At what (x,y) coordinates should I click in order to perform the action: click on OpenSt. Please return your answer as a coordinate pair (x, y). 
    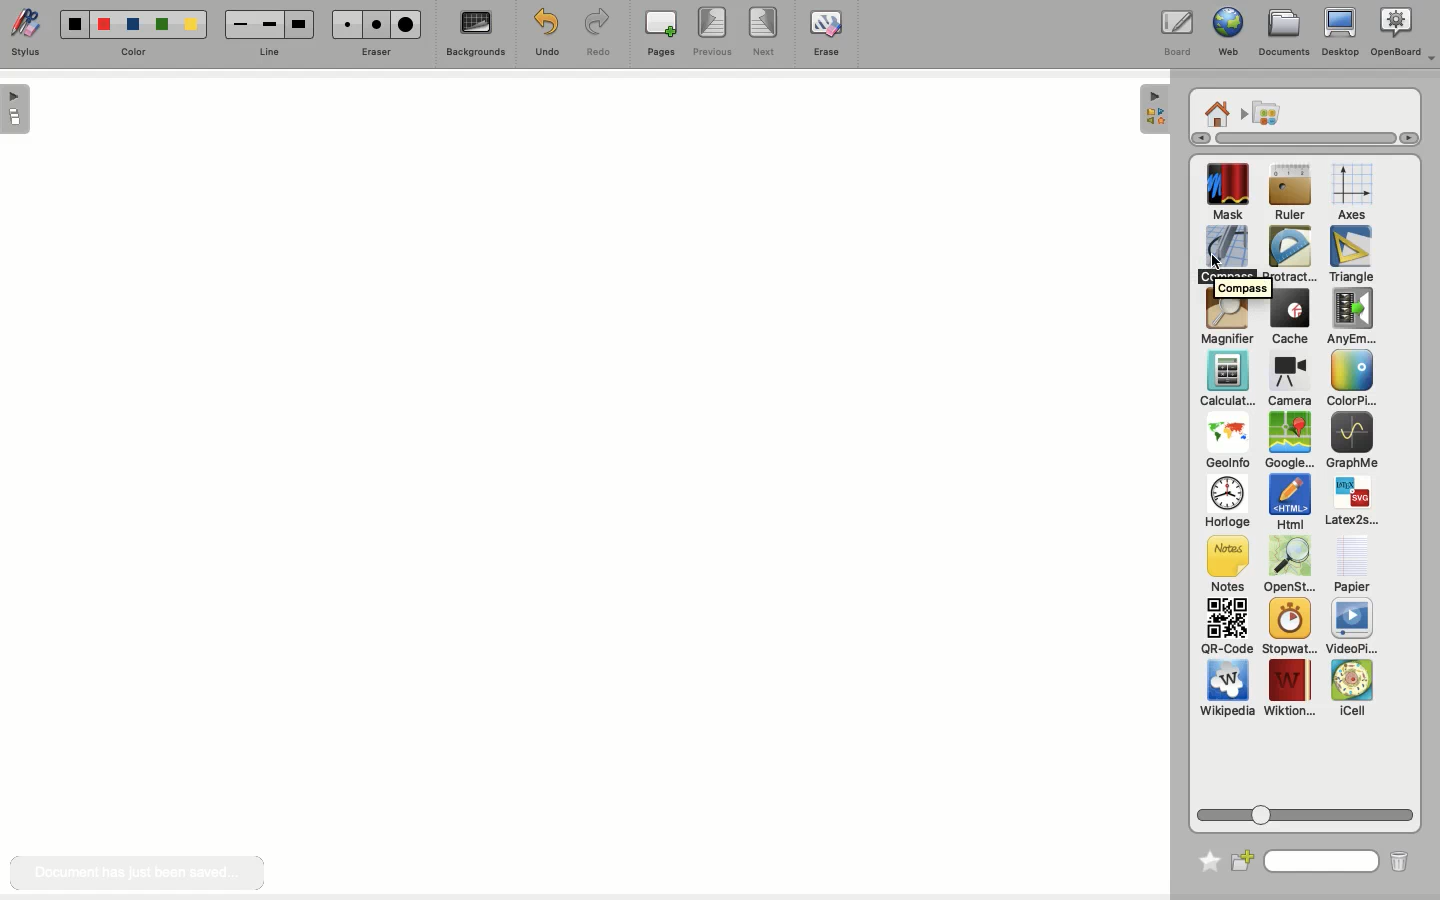
    Looking at the image, I should click on (1284, 567).